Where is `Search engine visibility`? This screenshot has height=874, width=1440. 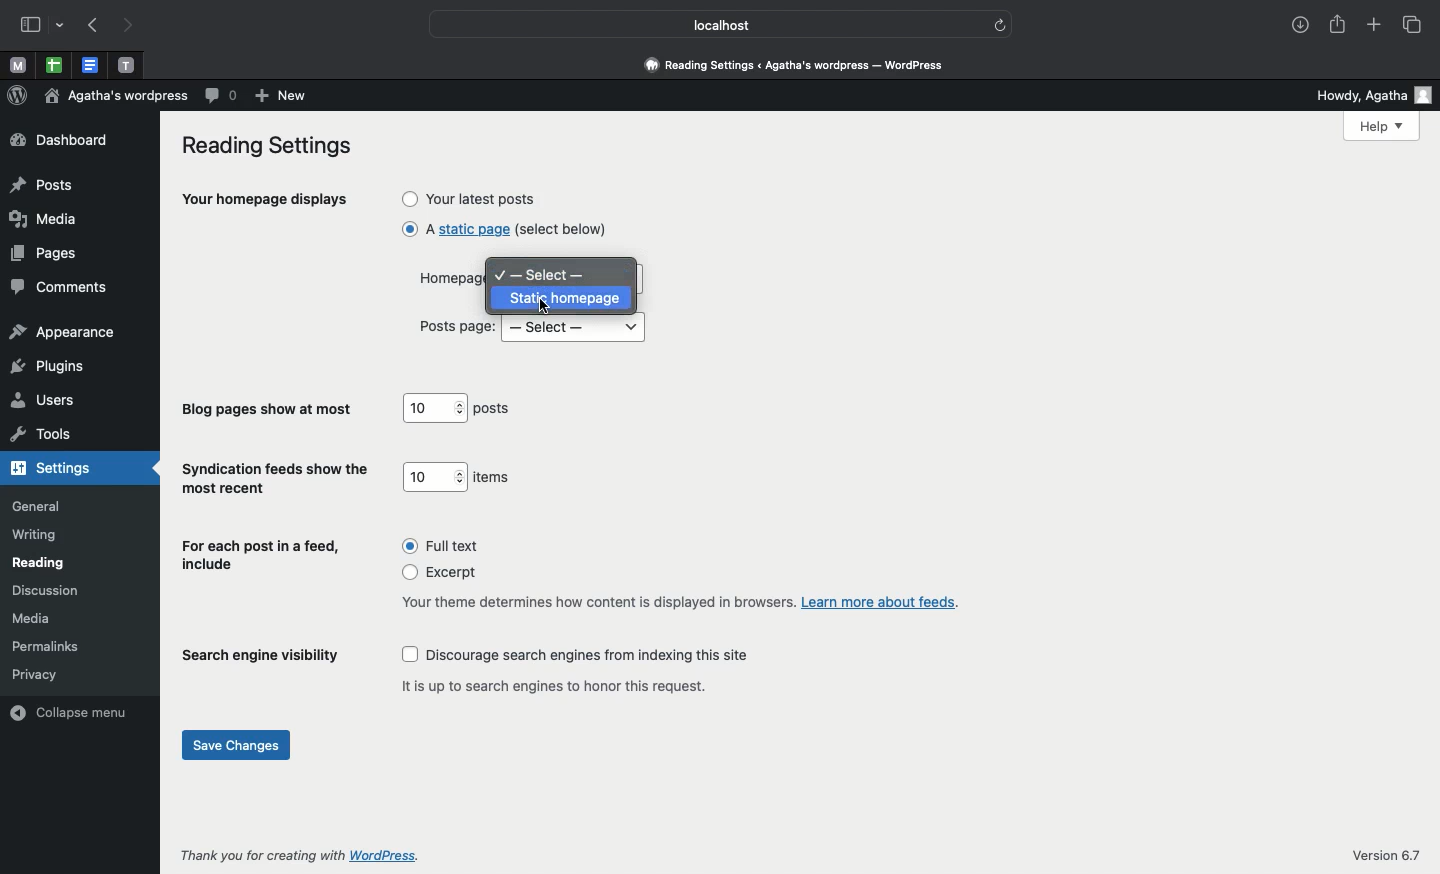
Search engine visibility is located at coordinates (261, 660).